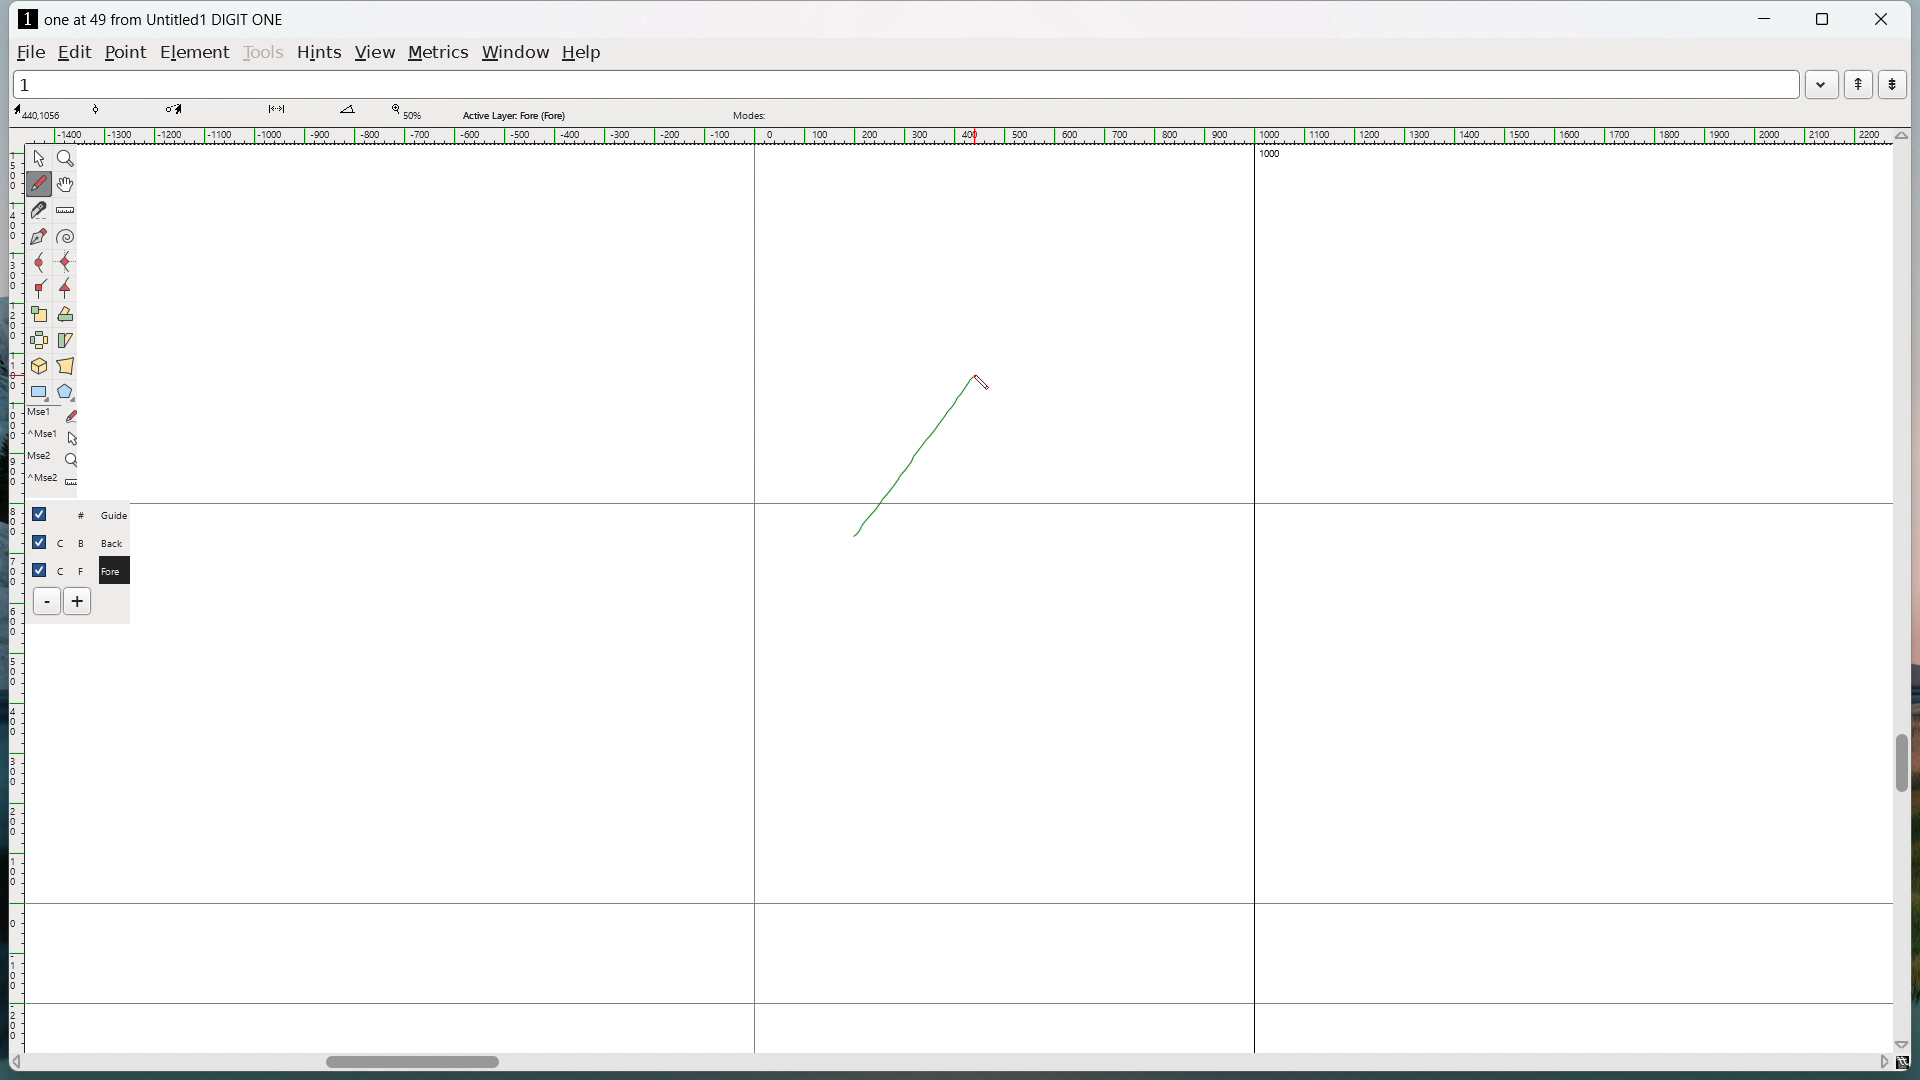  I want to click on close, so click(1881, 19).